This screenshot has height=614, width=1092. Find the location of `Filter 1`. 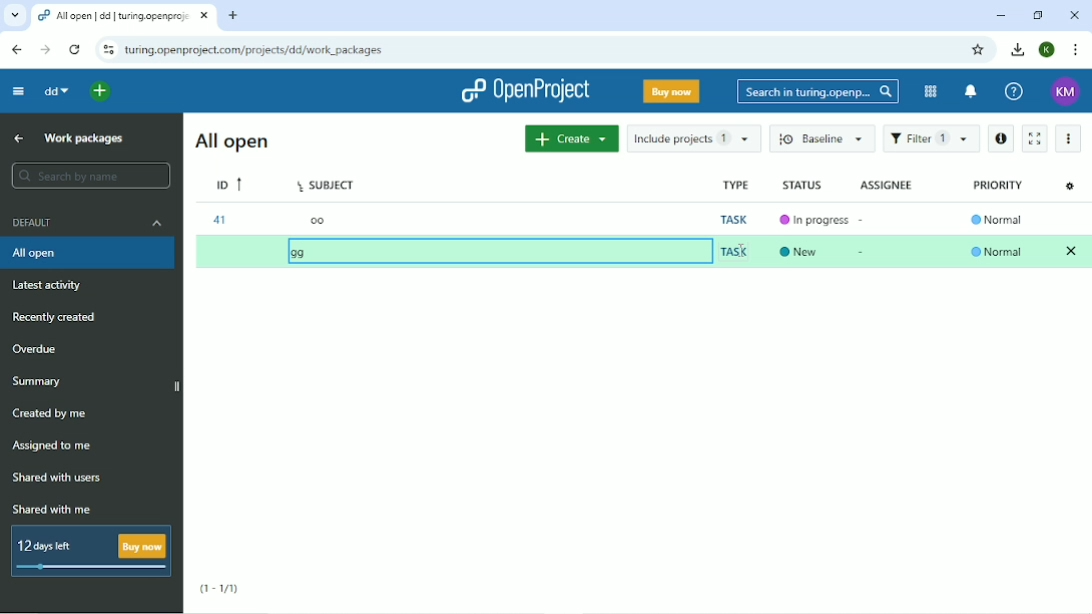

Filter 1 is located at coordinates (931, 139).